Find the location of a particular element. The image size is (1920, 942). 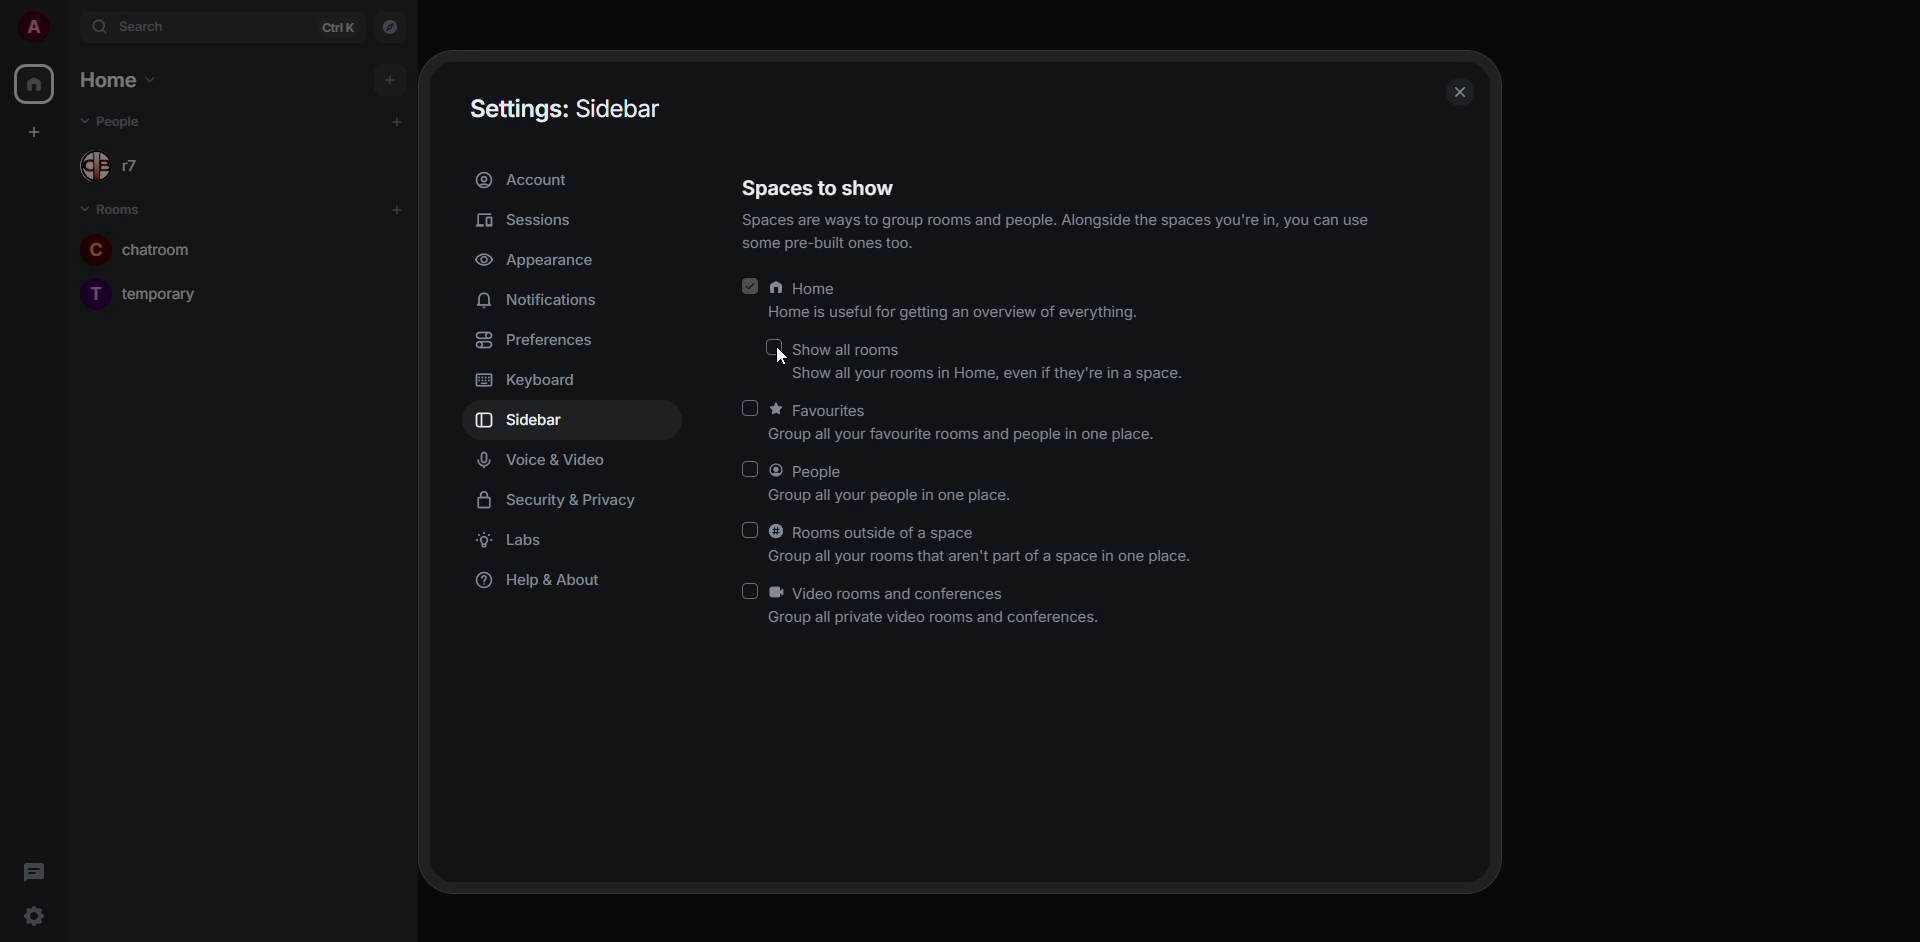

add is located at coordinates (390, 82).